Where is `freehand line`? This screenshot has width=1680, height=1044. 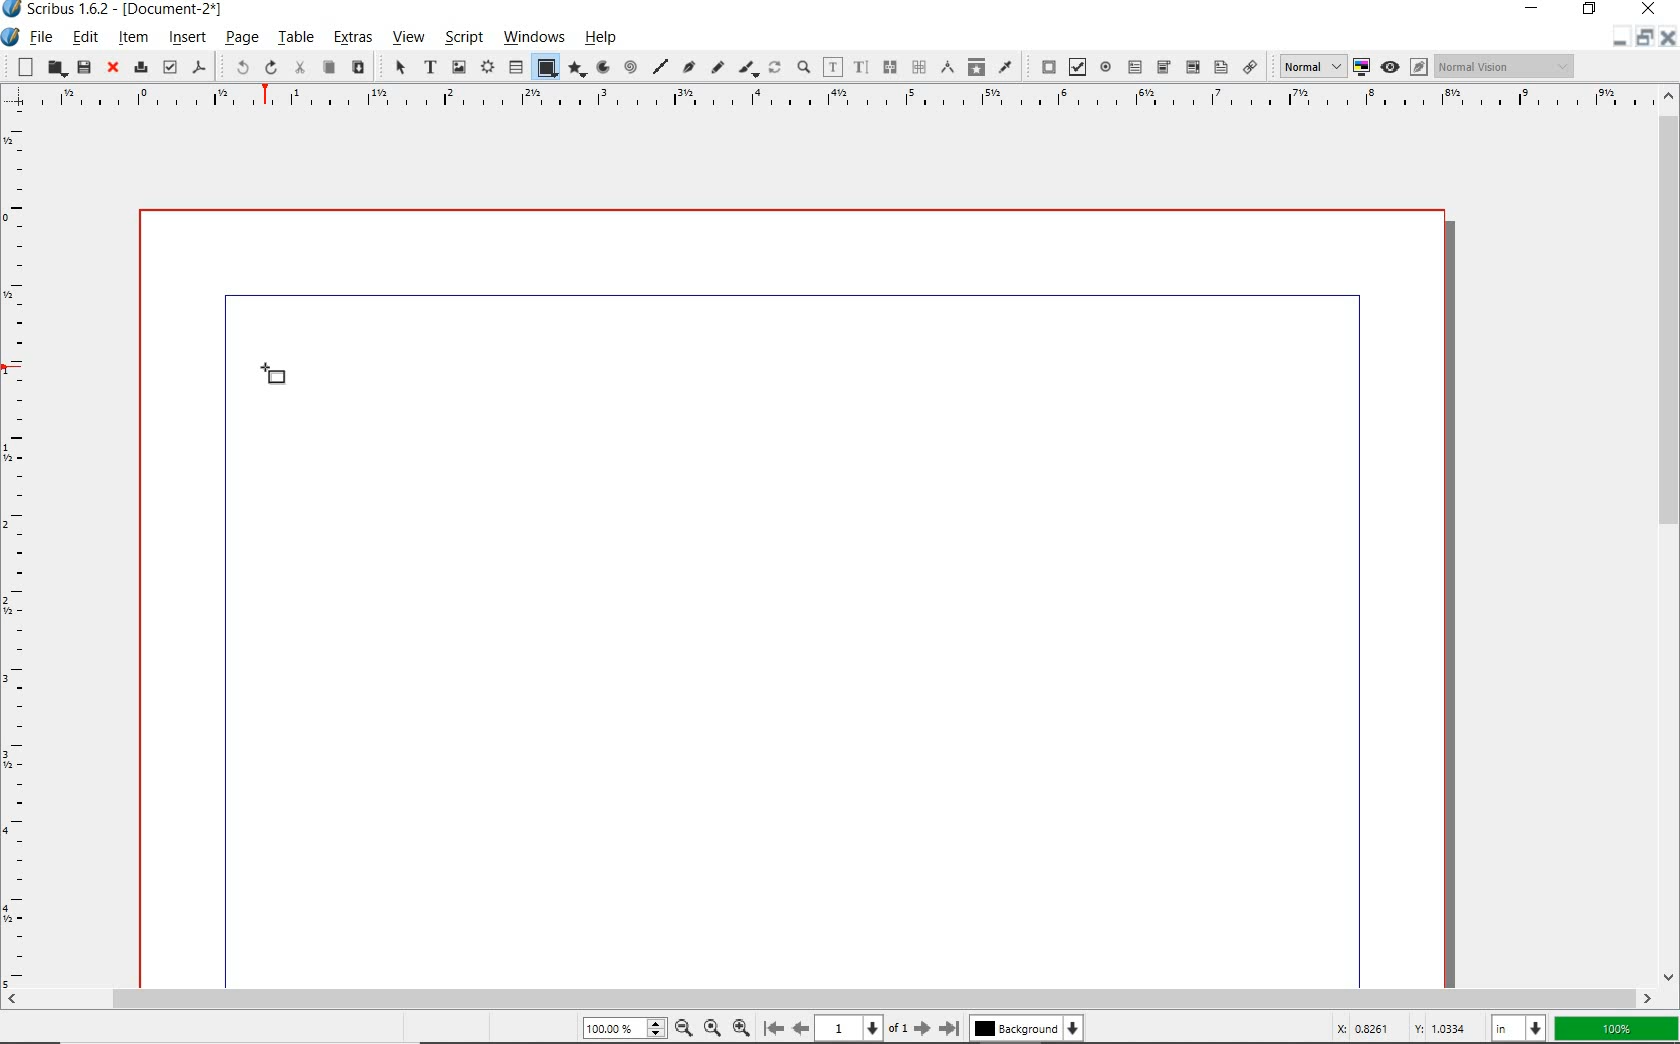 freehand line is located at coordinates (717, 68).